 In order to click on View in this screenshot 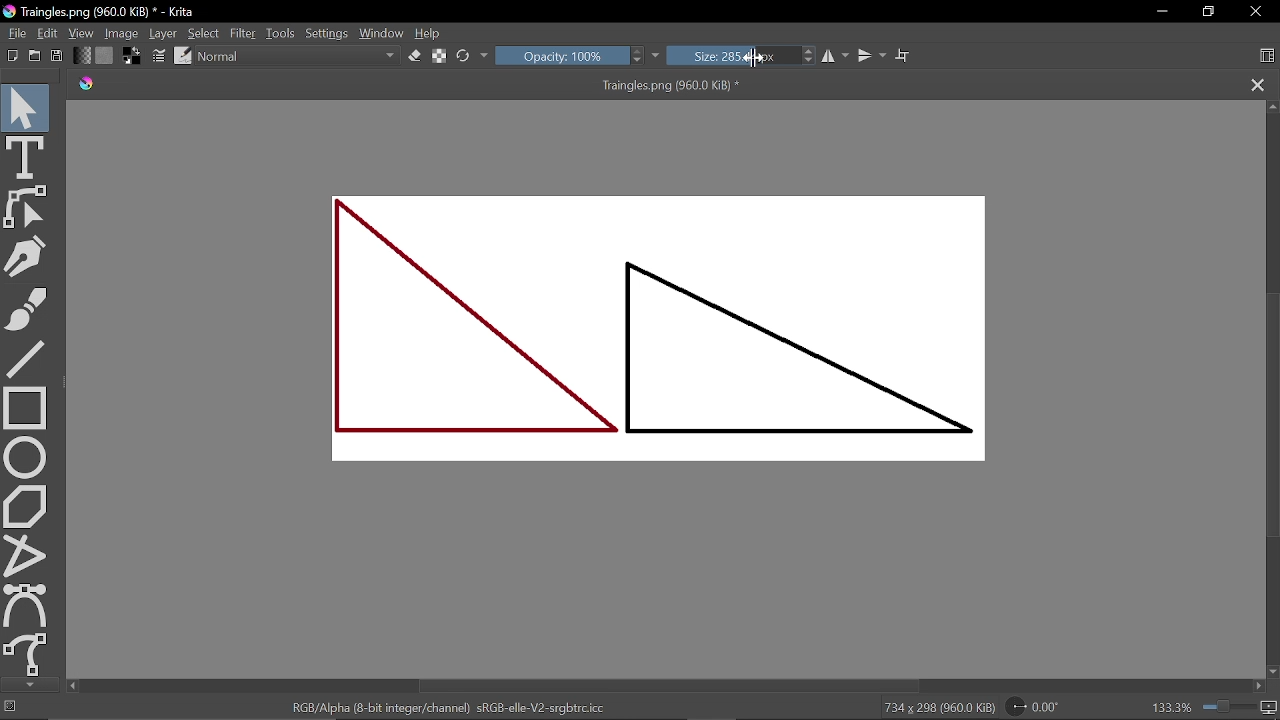, I will do `click(82, 33)`.